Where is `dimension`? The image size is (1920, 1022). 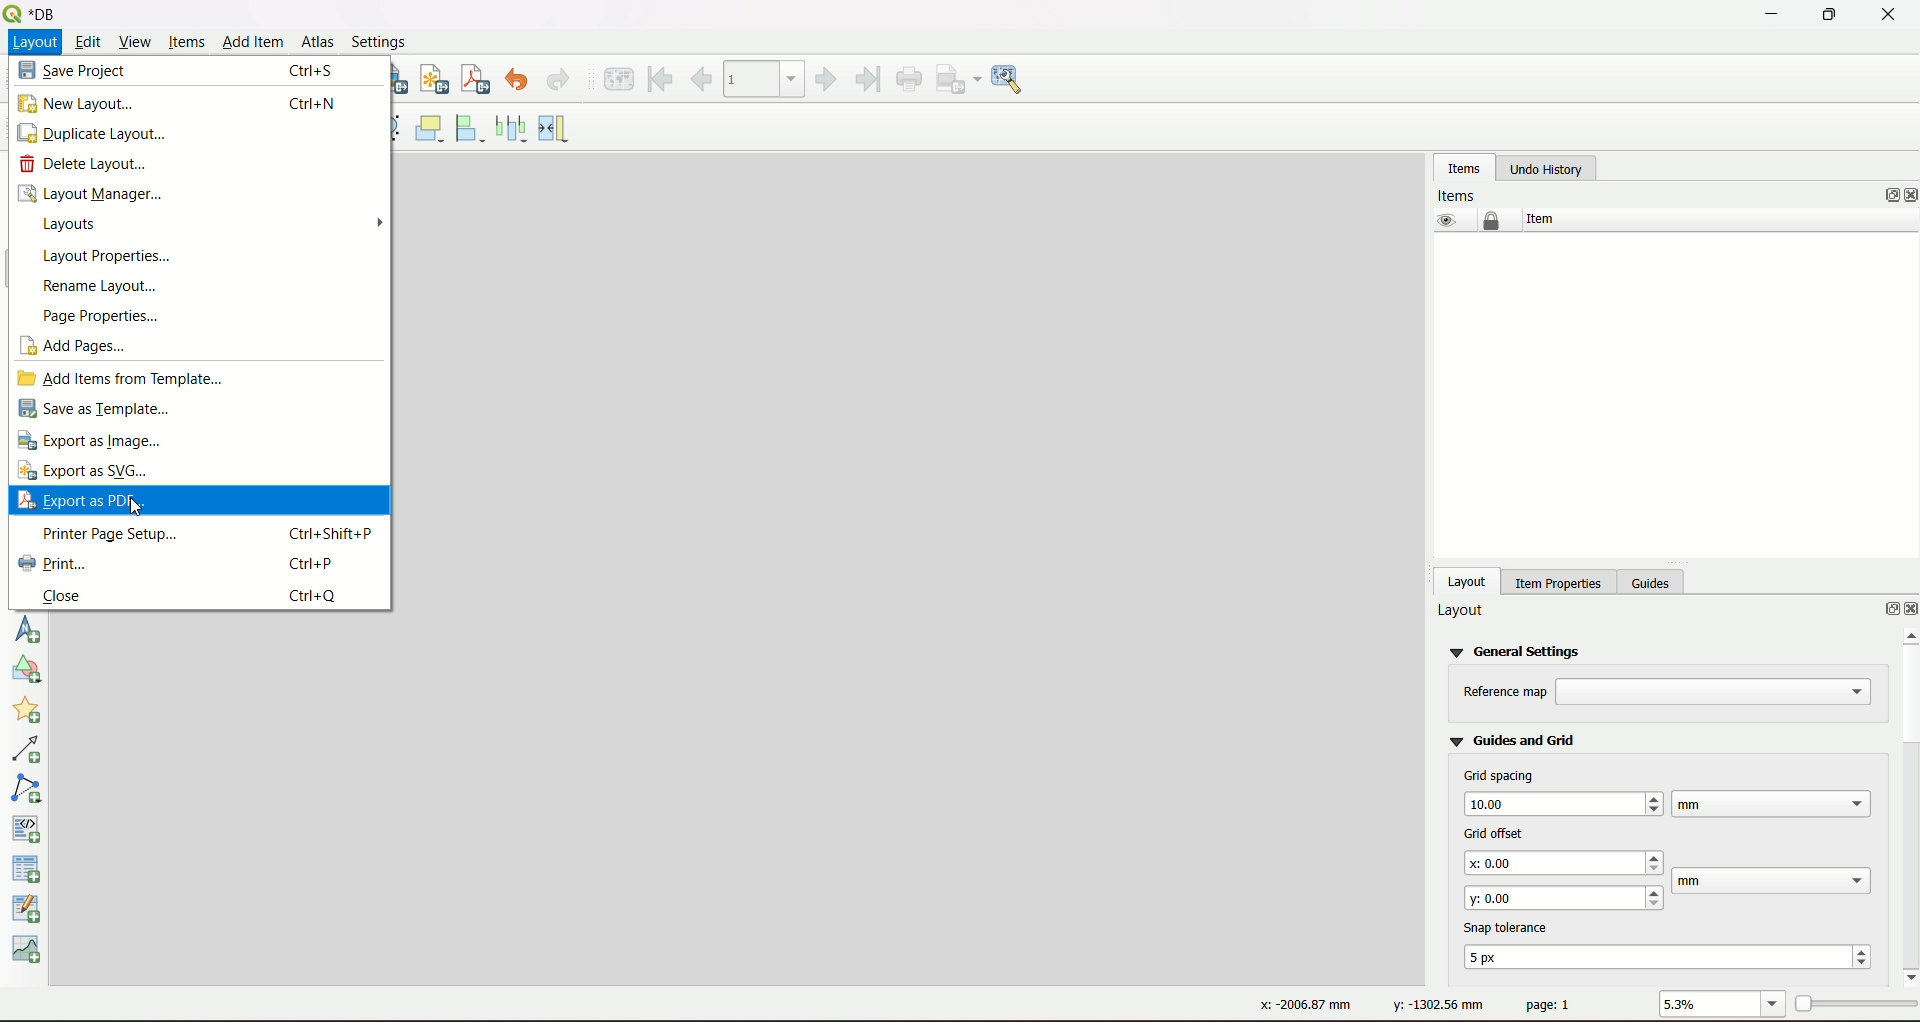 dimension is located at coordinates (1434, 1006).